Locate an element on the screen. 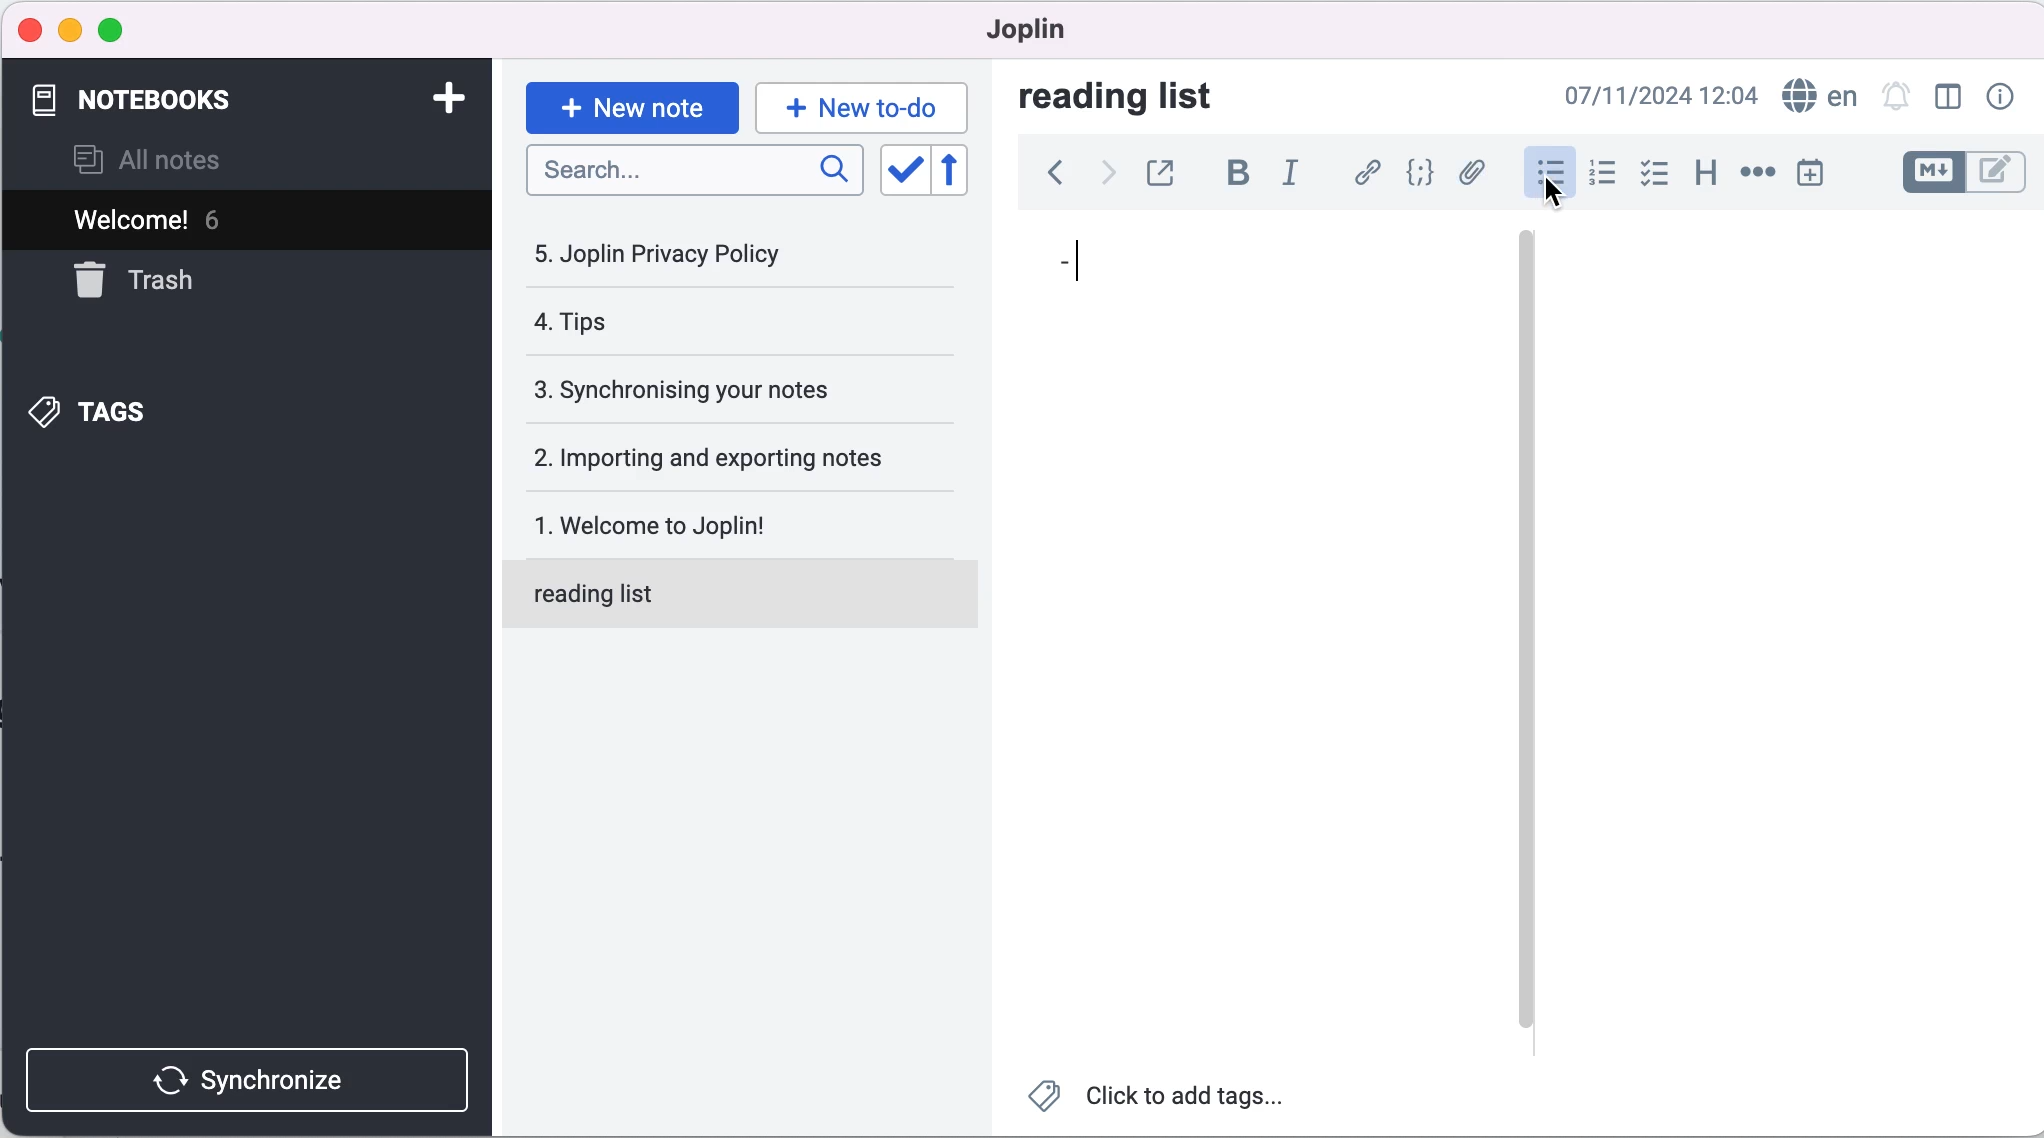 Image resolution: width=2044 pixels, height=1138 pixels. toggle editors is located at coordinates (1957, 172).